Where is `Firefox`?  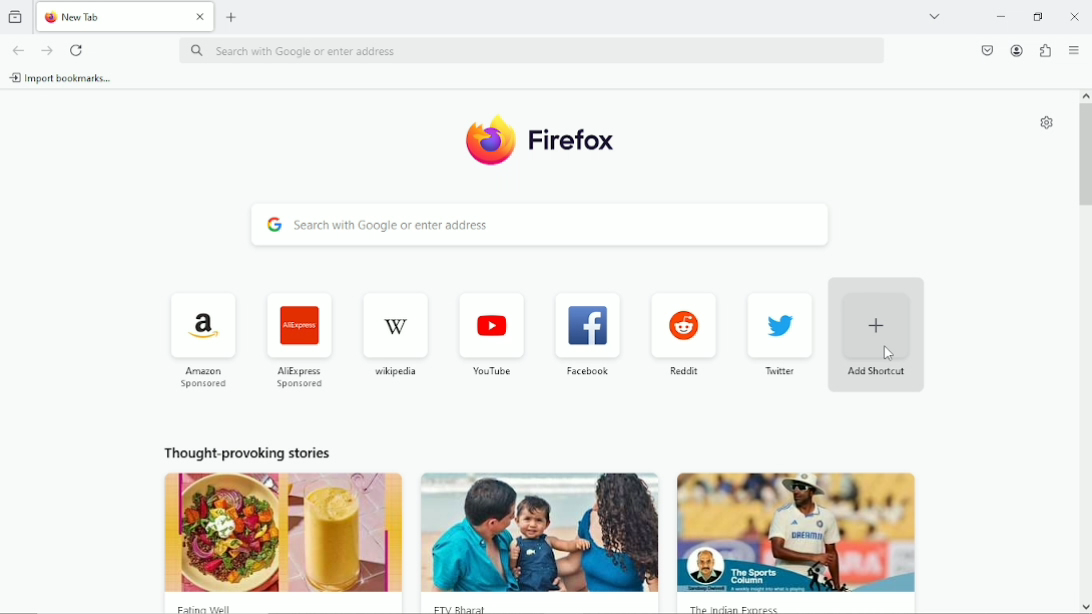 Firefox is located at coordinates (543, 140).